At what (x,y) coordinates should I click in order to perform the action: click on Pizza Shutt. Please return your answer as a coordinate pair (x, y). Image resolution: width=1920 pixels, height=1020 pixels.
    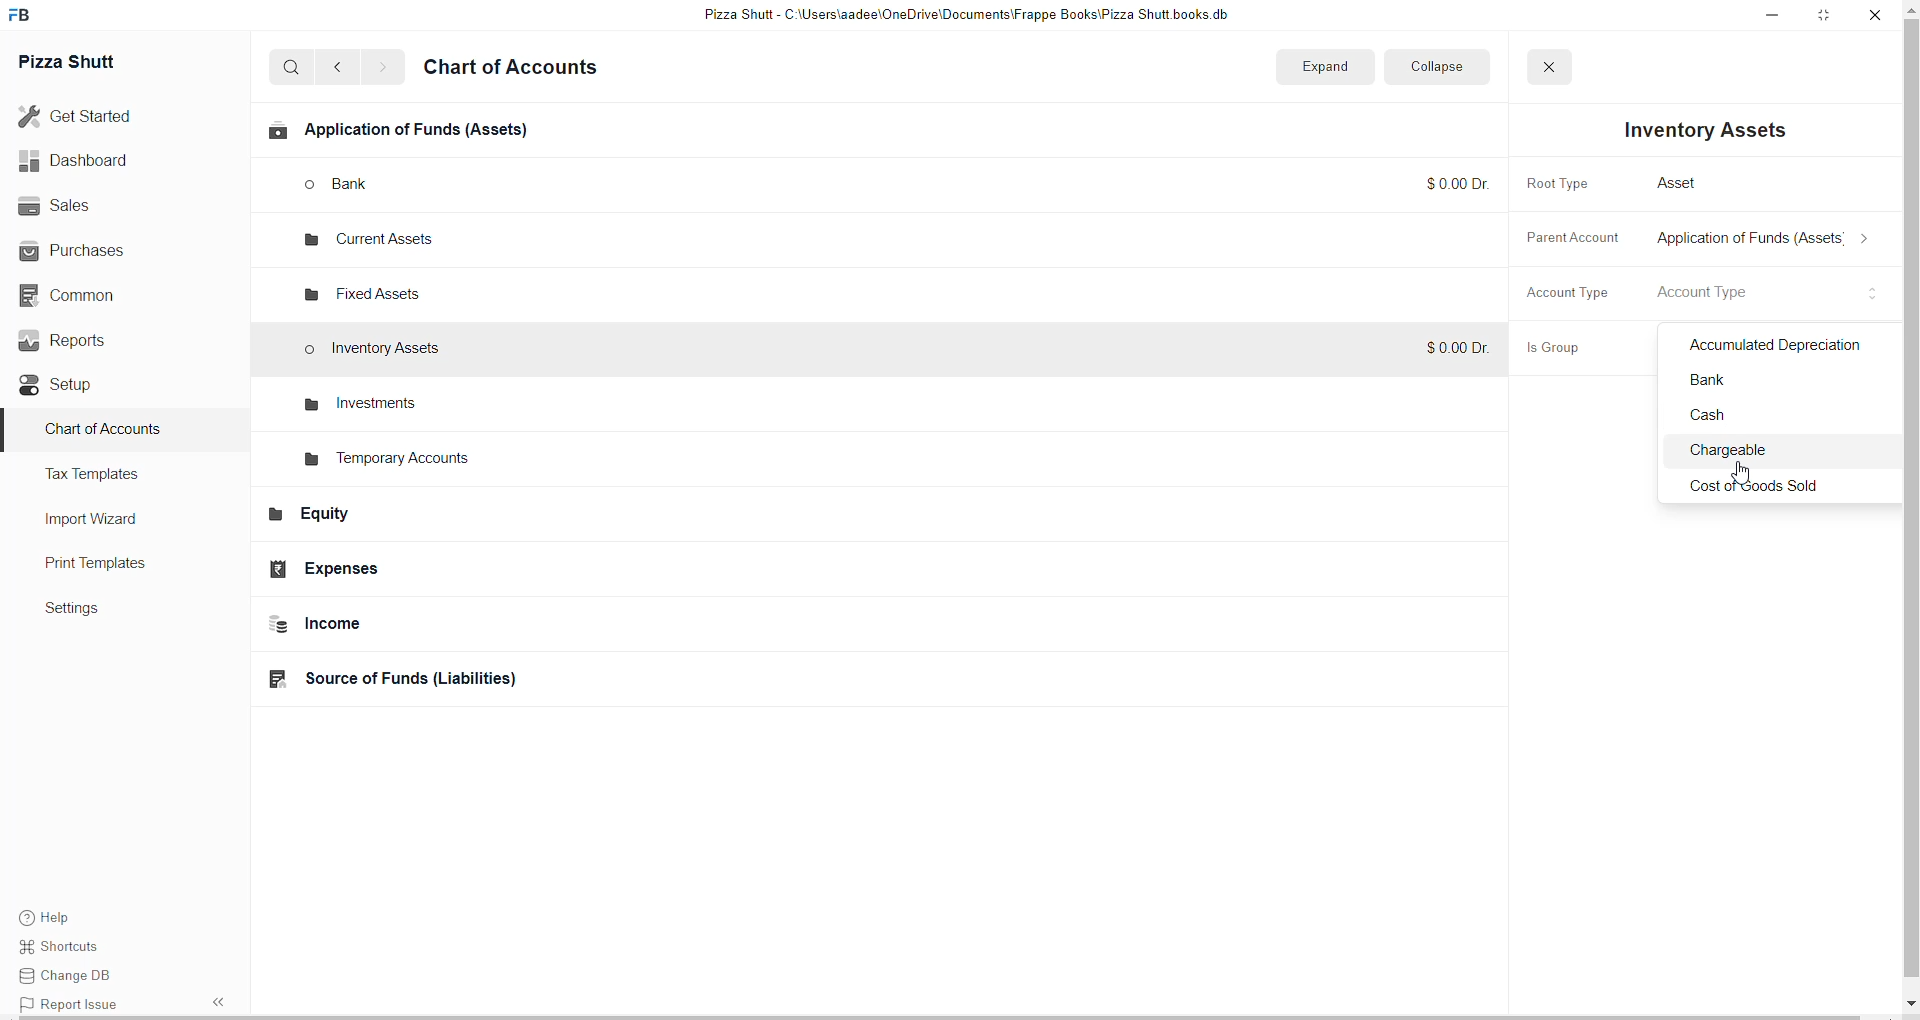
    Looking at the image, I should click on (93, 65).